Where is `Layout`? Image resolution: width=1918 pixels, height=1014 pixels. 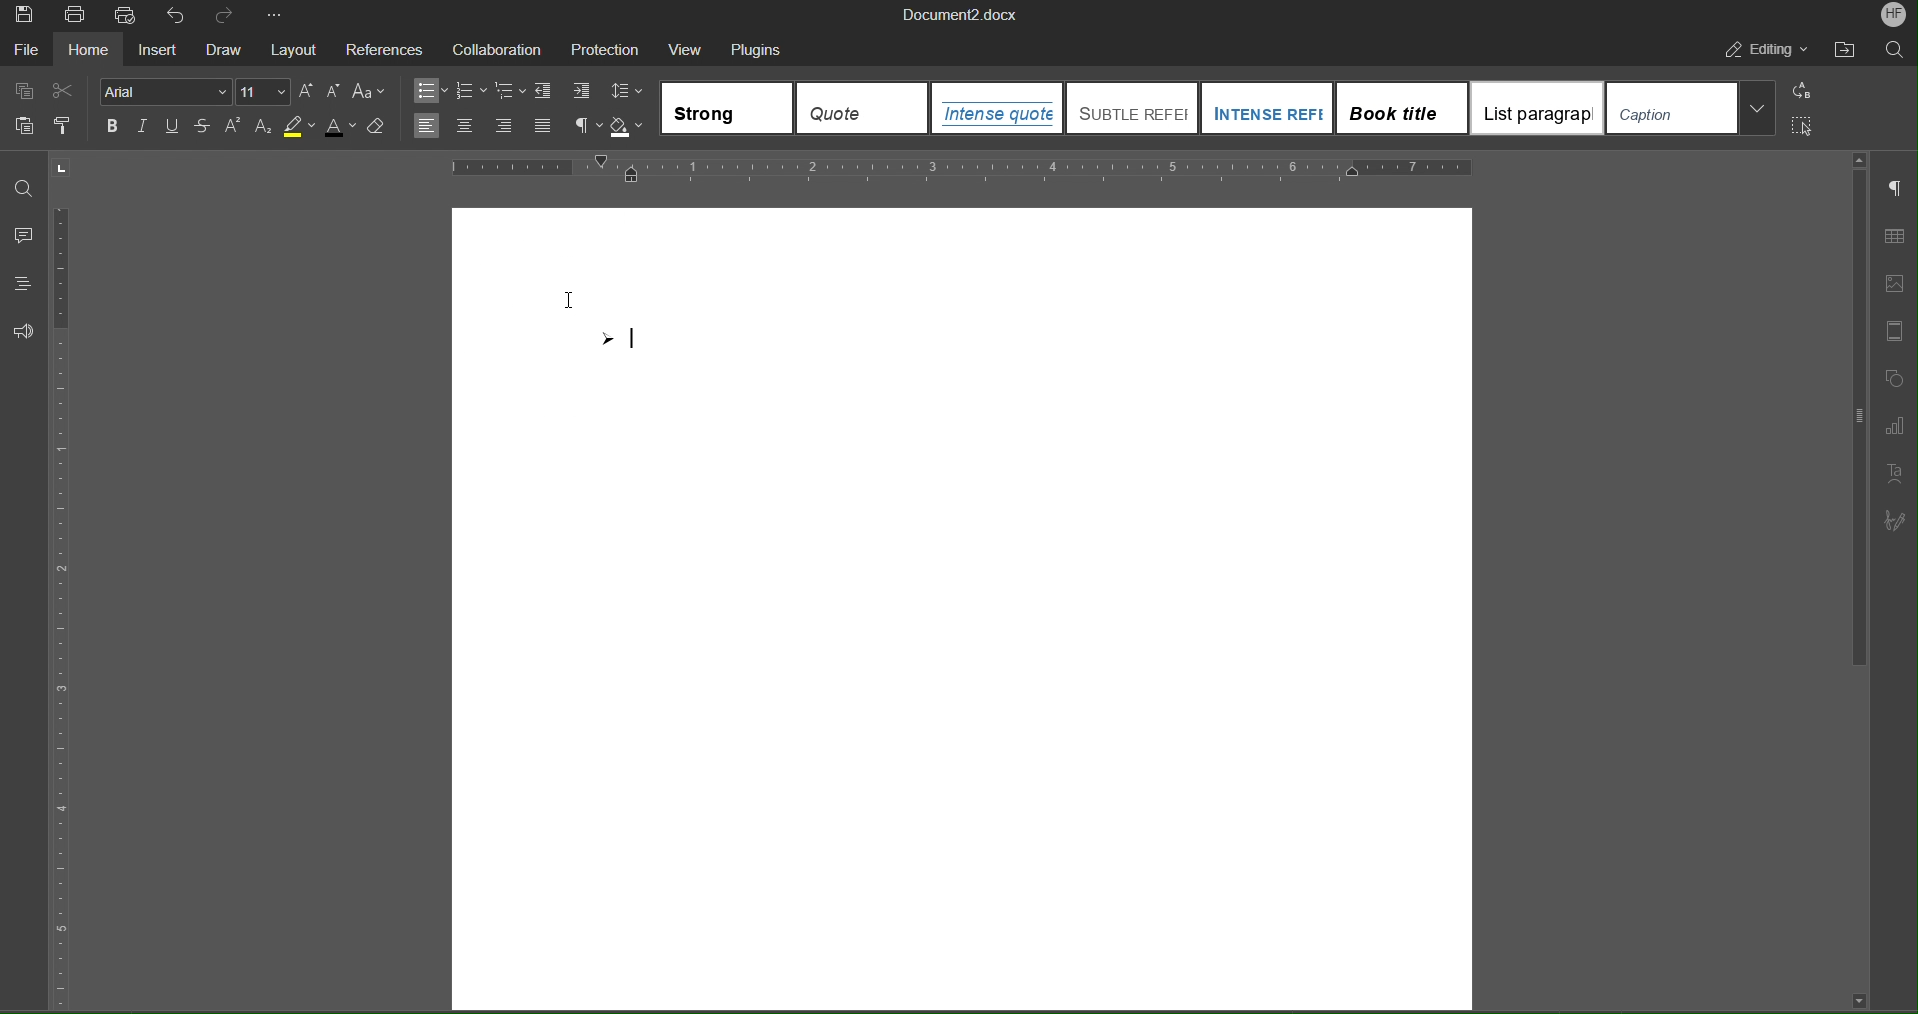
Layout is located at coordinates (295, 50).